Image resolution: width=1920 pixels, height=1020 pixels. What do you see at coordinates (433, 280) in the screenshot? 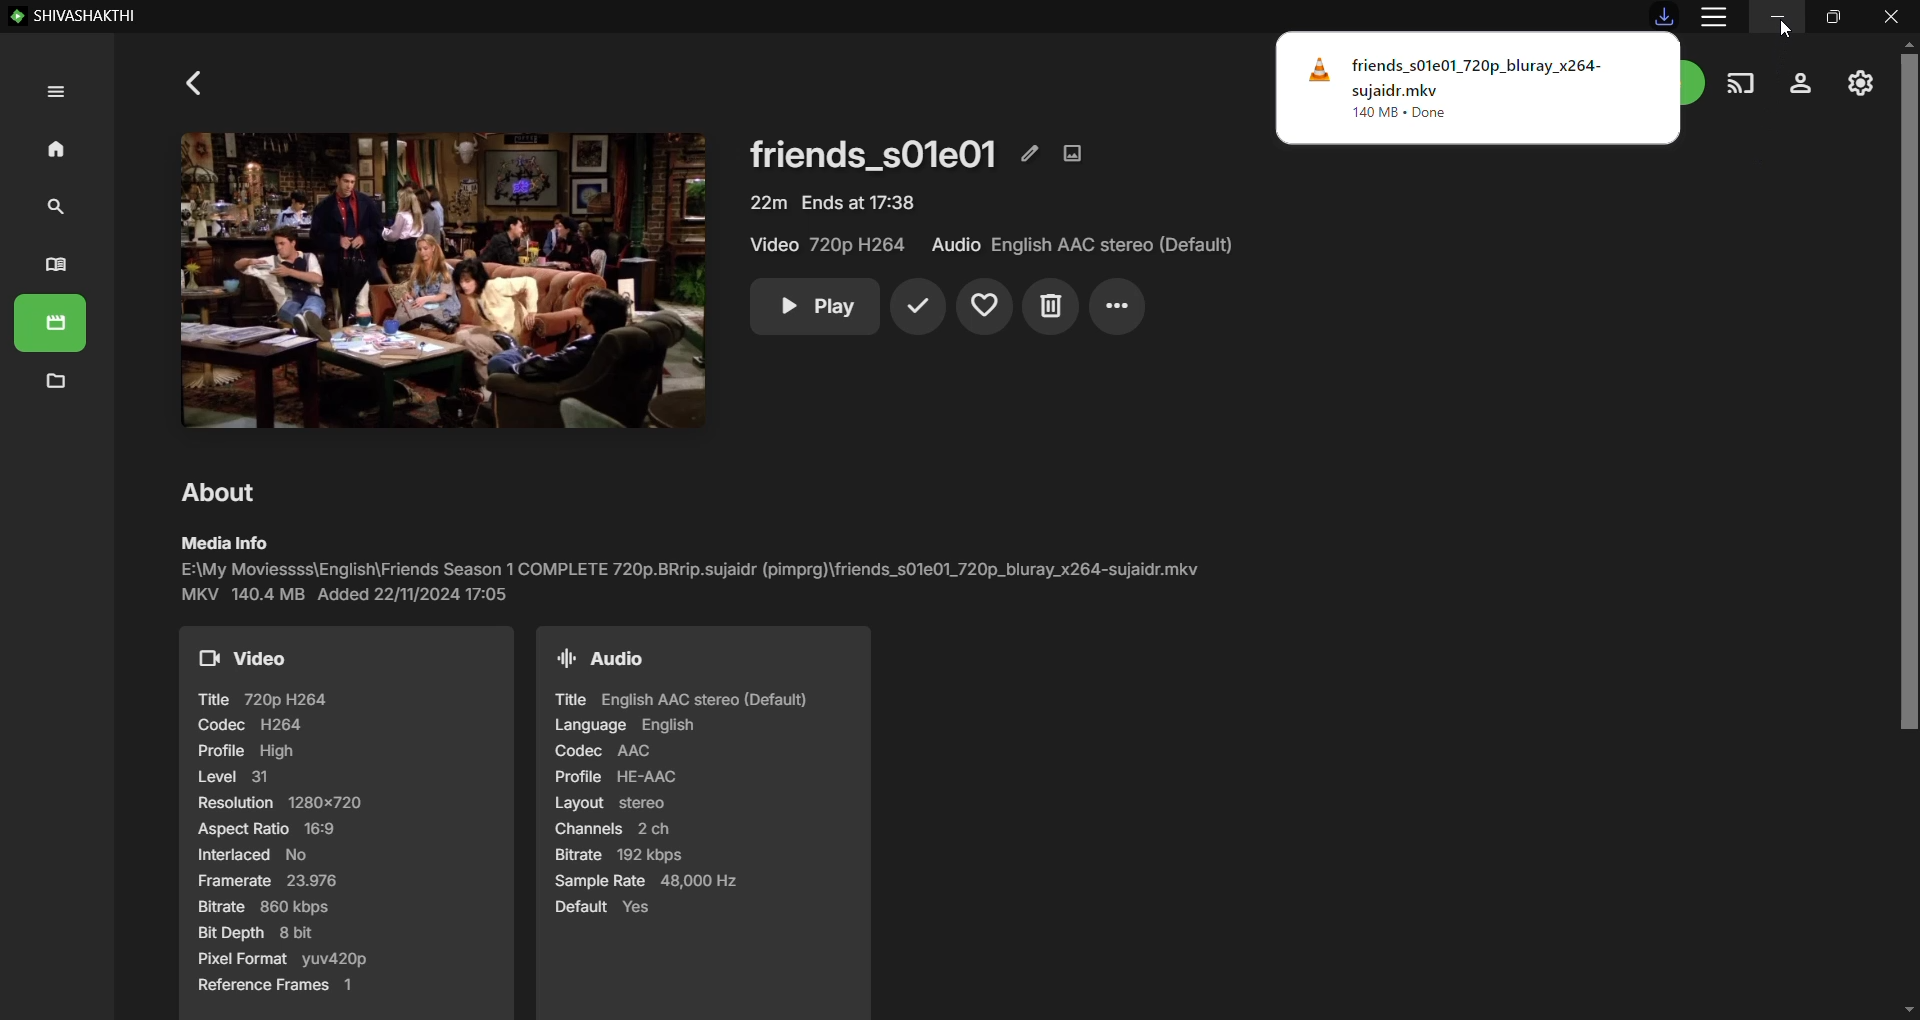
I see `Selected TV episode image - Click to Play video` at bounding box center [433, 280].